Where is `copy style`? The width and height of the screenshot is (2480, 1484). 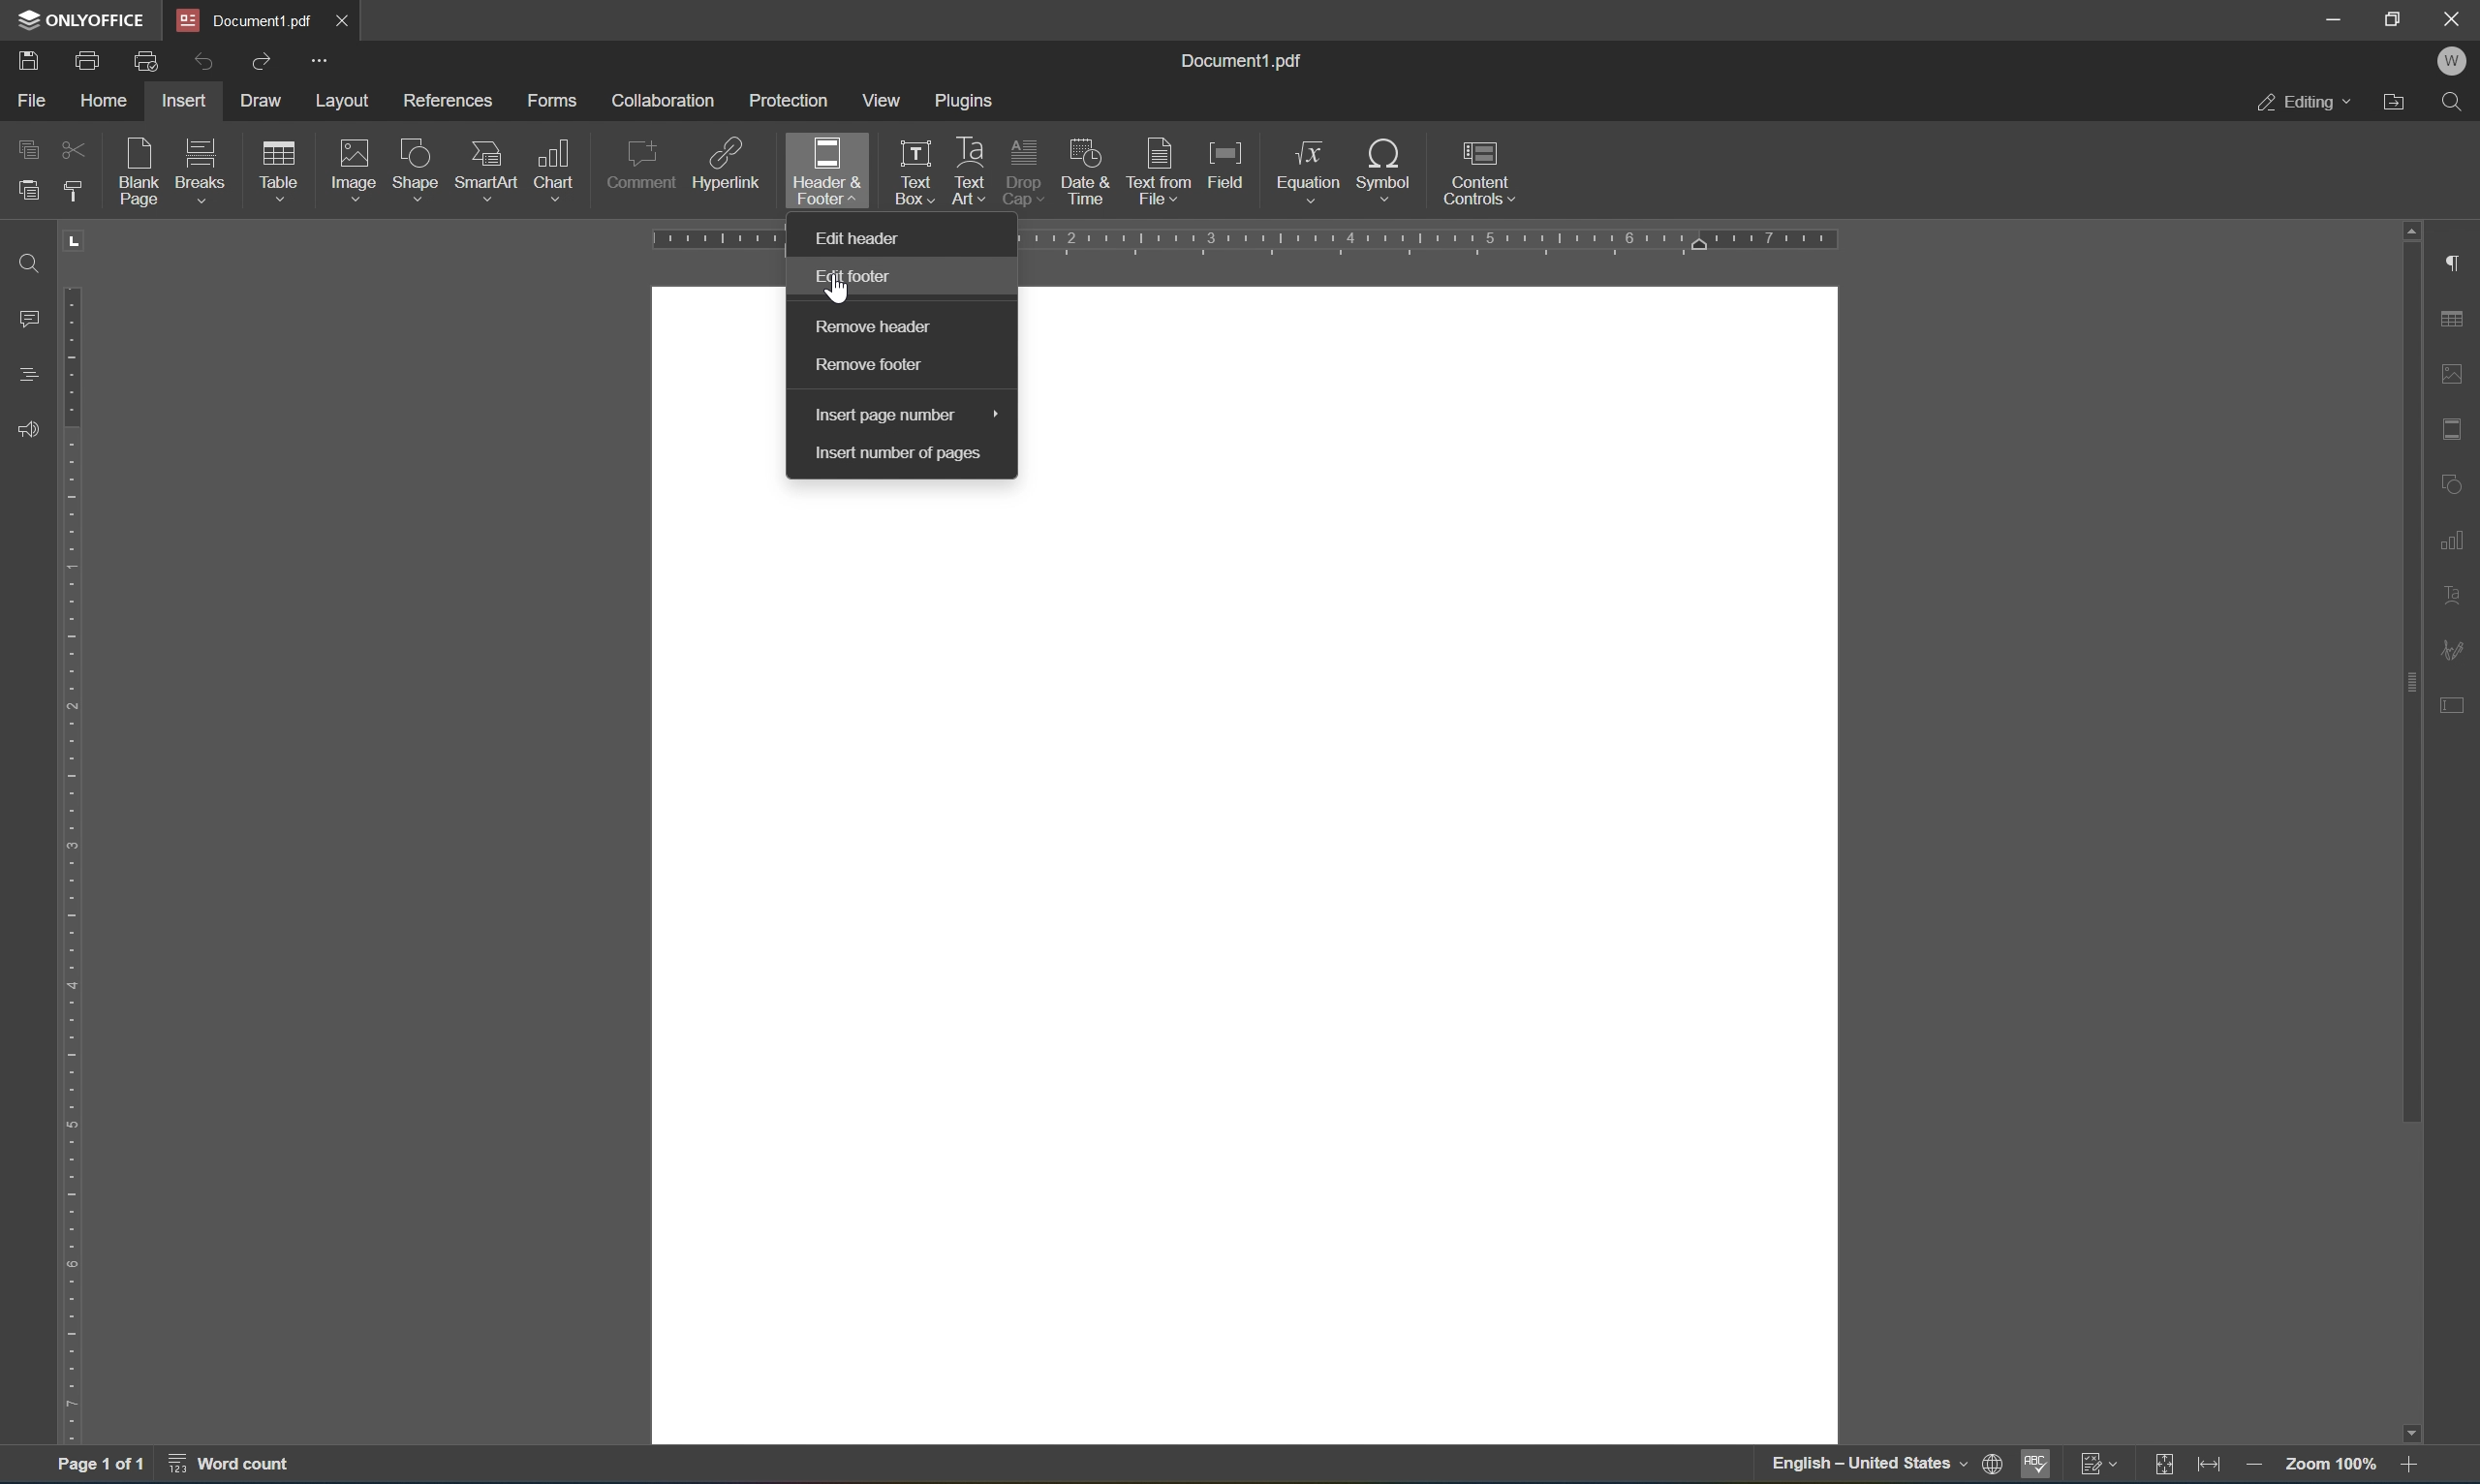 copy style is located at coordinates (71, 189).